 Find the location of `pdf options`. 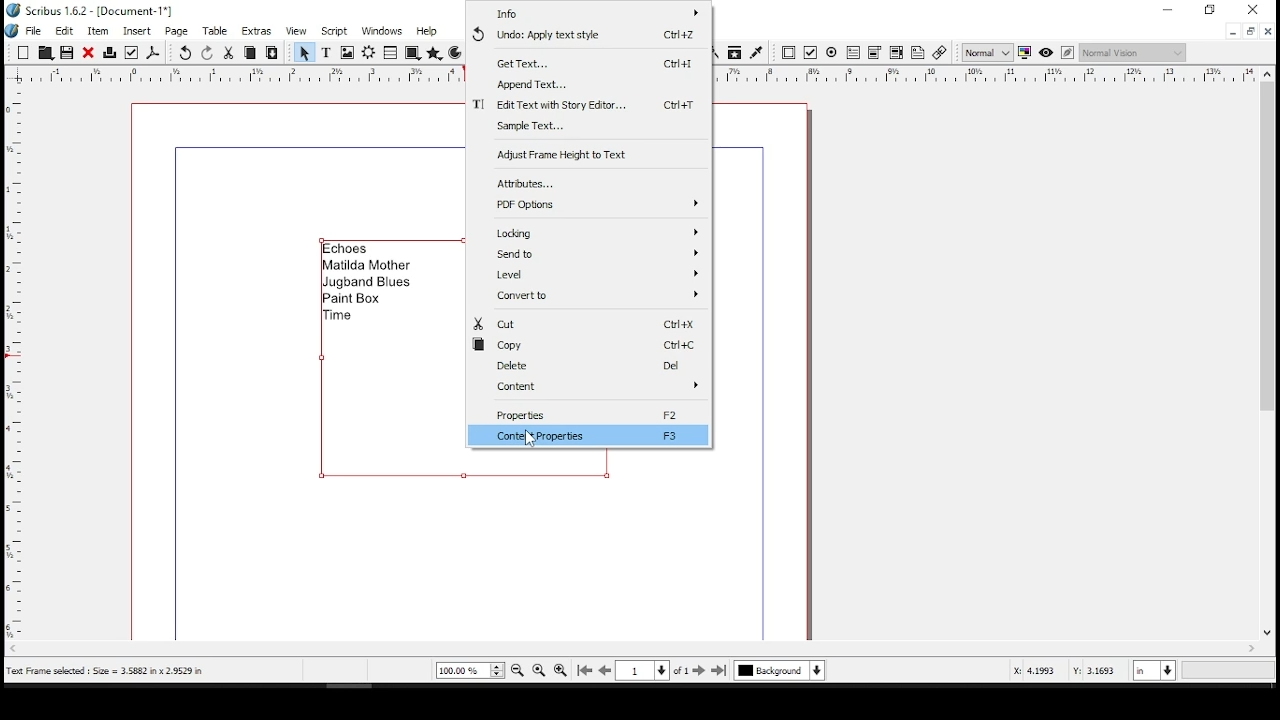

pdf options is located at coordinates (589, 204).